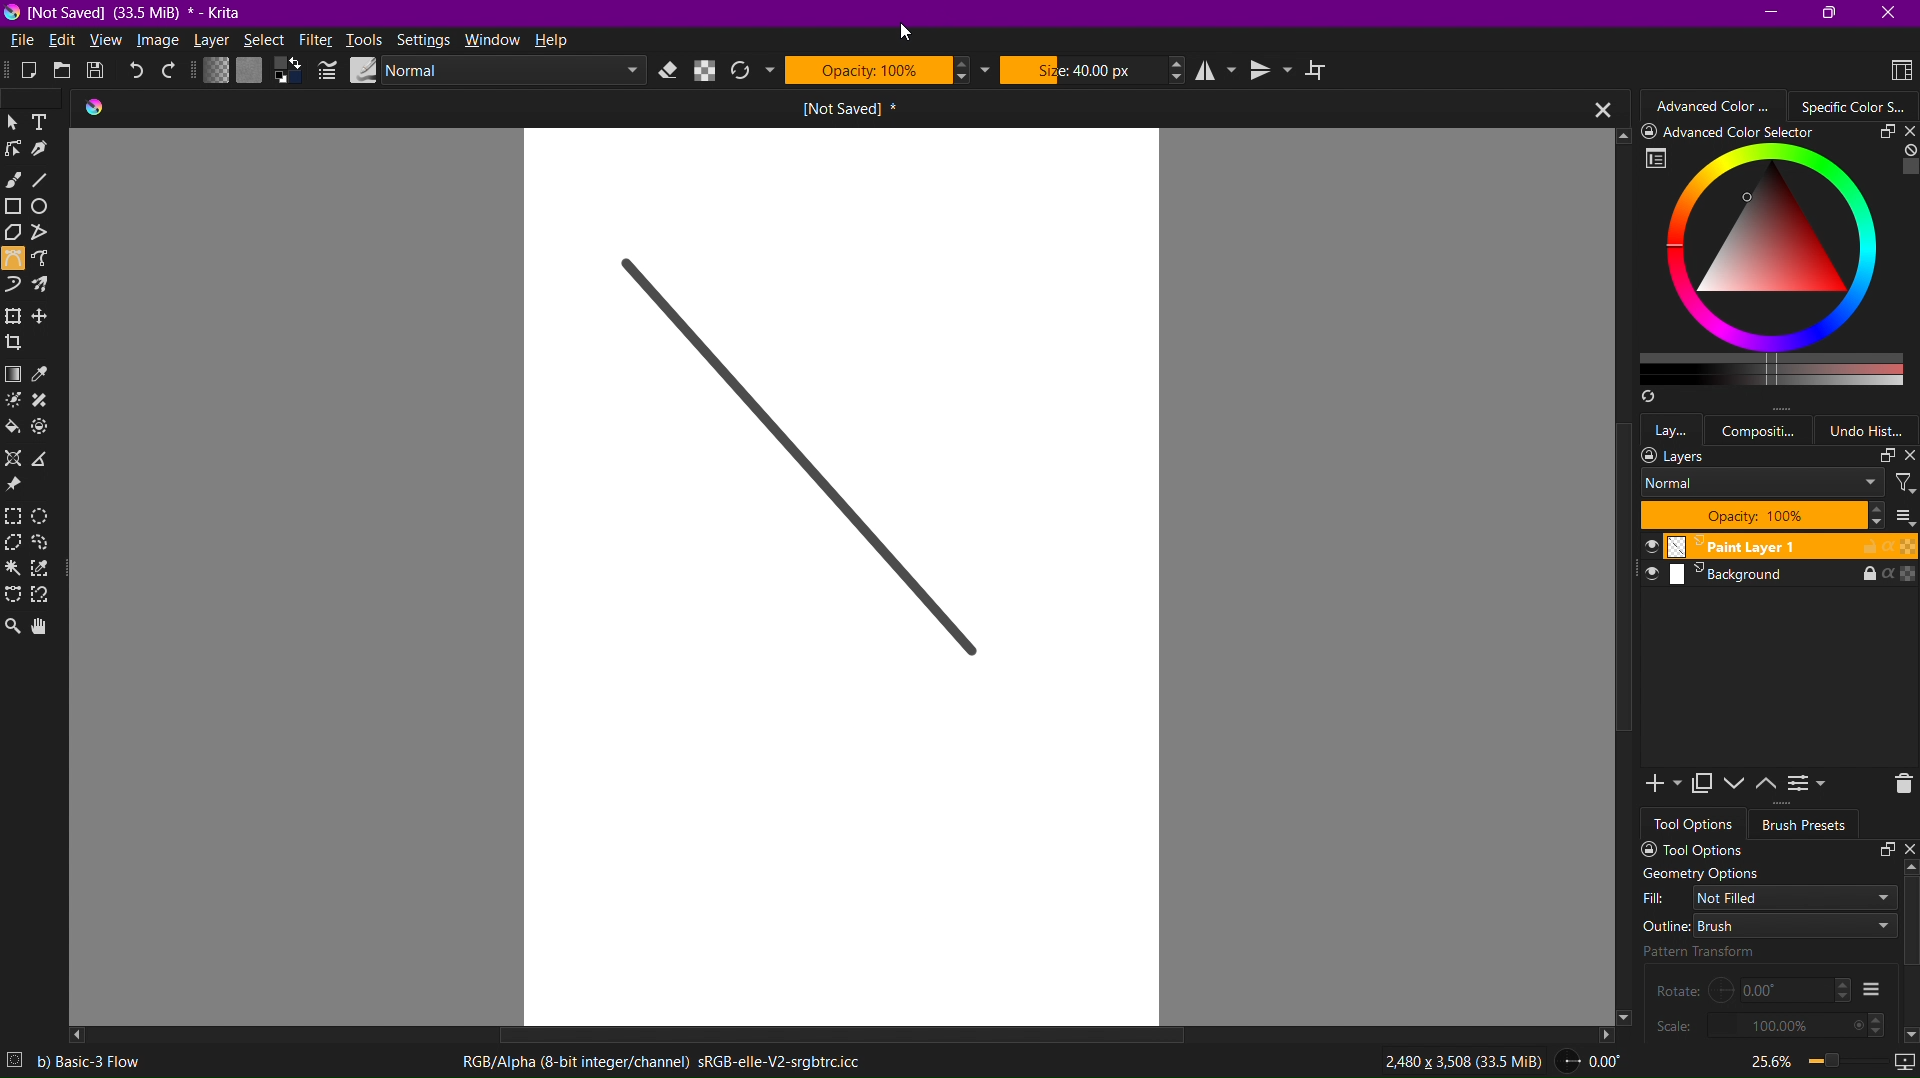 This screenshot has height=1078, width=1920. What do you see at coordinates (13, 262) in the screenshot?
I see `Bezier Curve Tool` at bounding box center [13, 262].